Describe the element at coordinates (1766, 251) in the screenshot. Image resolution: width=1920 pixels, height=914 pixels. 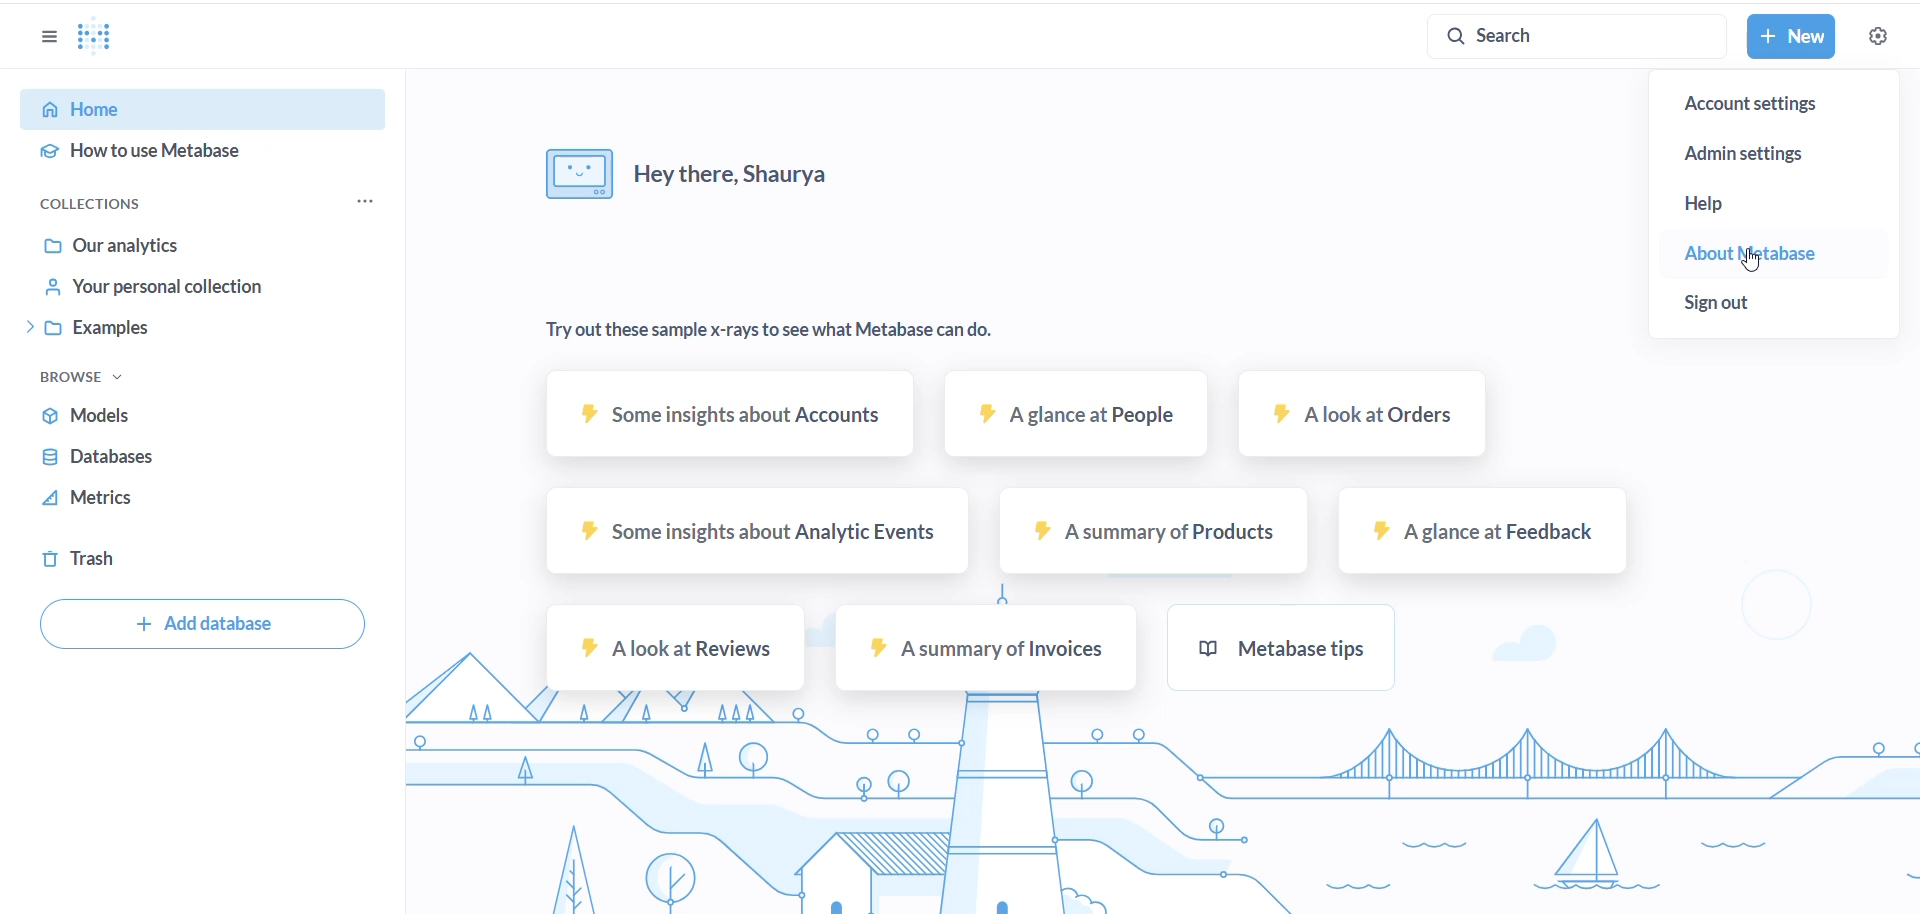
I see `about metabse` at that location.